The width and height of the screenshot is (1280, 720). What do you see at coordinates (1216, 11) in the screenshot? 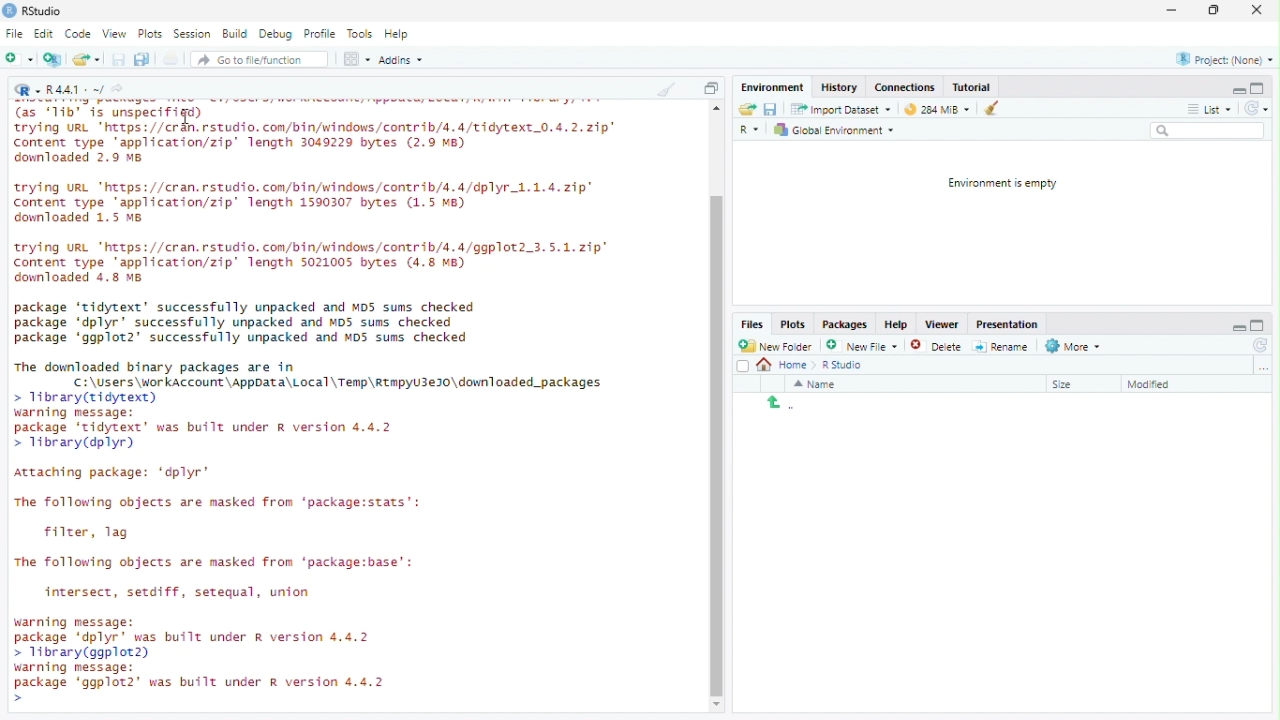
I see `Restore Down` at bounding box center [1216, 11].